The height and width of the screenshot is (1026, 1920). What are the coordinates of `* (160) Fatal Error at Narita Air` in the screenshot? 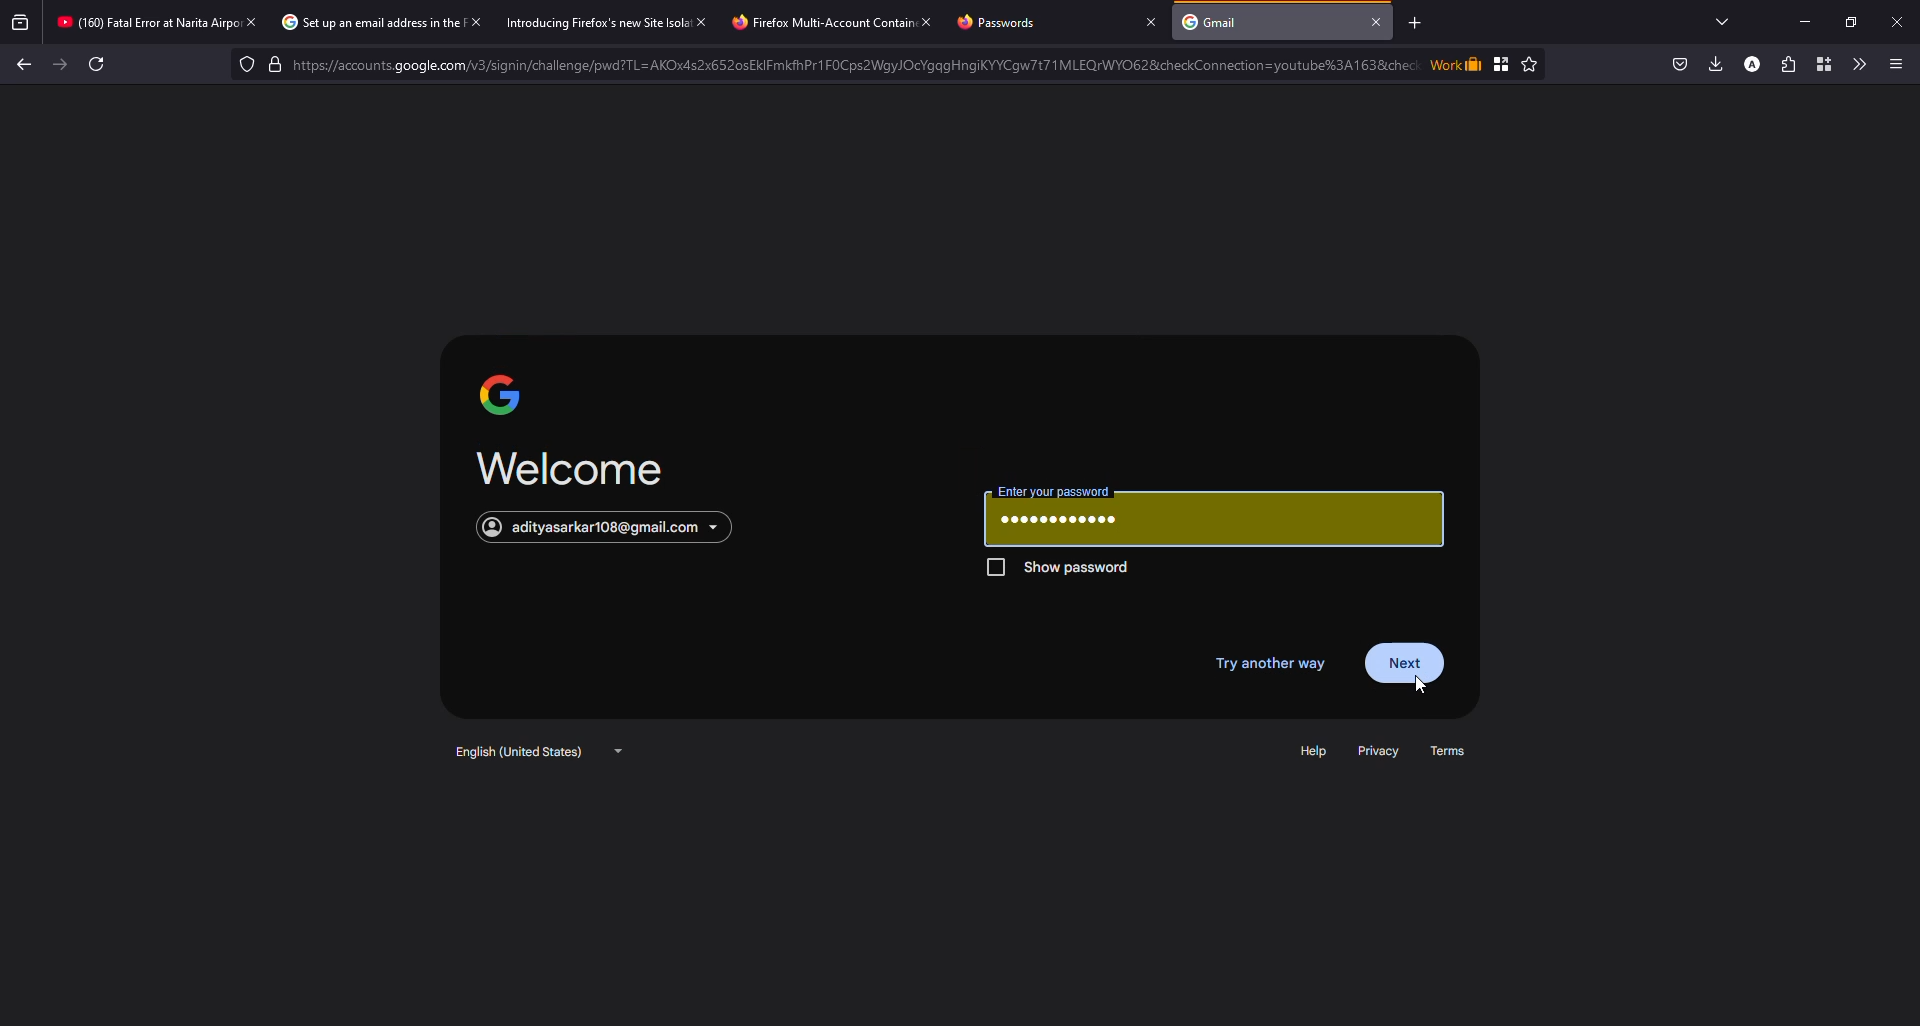 It's located at (140, 23).